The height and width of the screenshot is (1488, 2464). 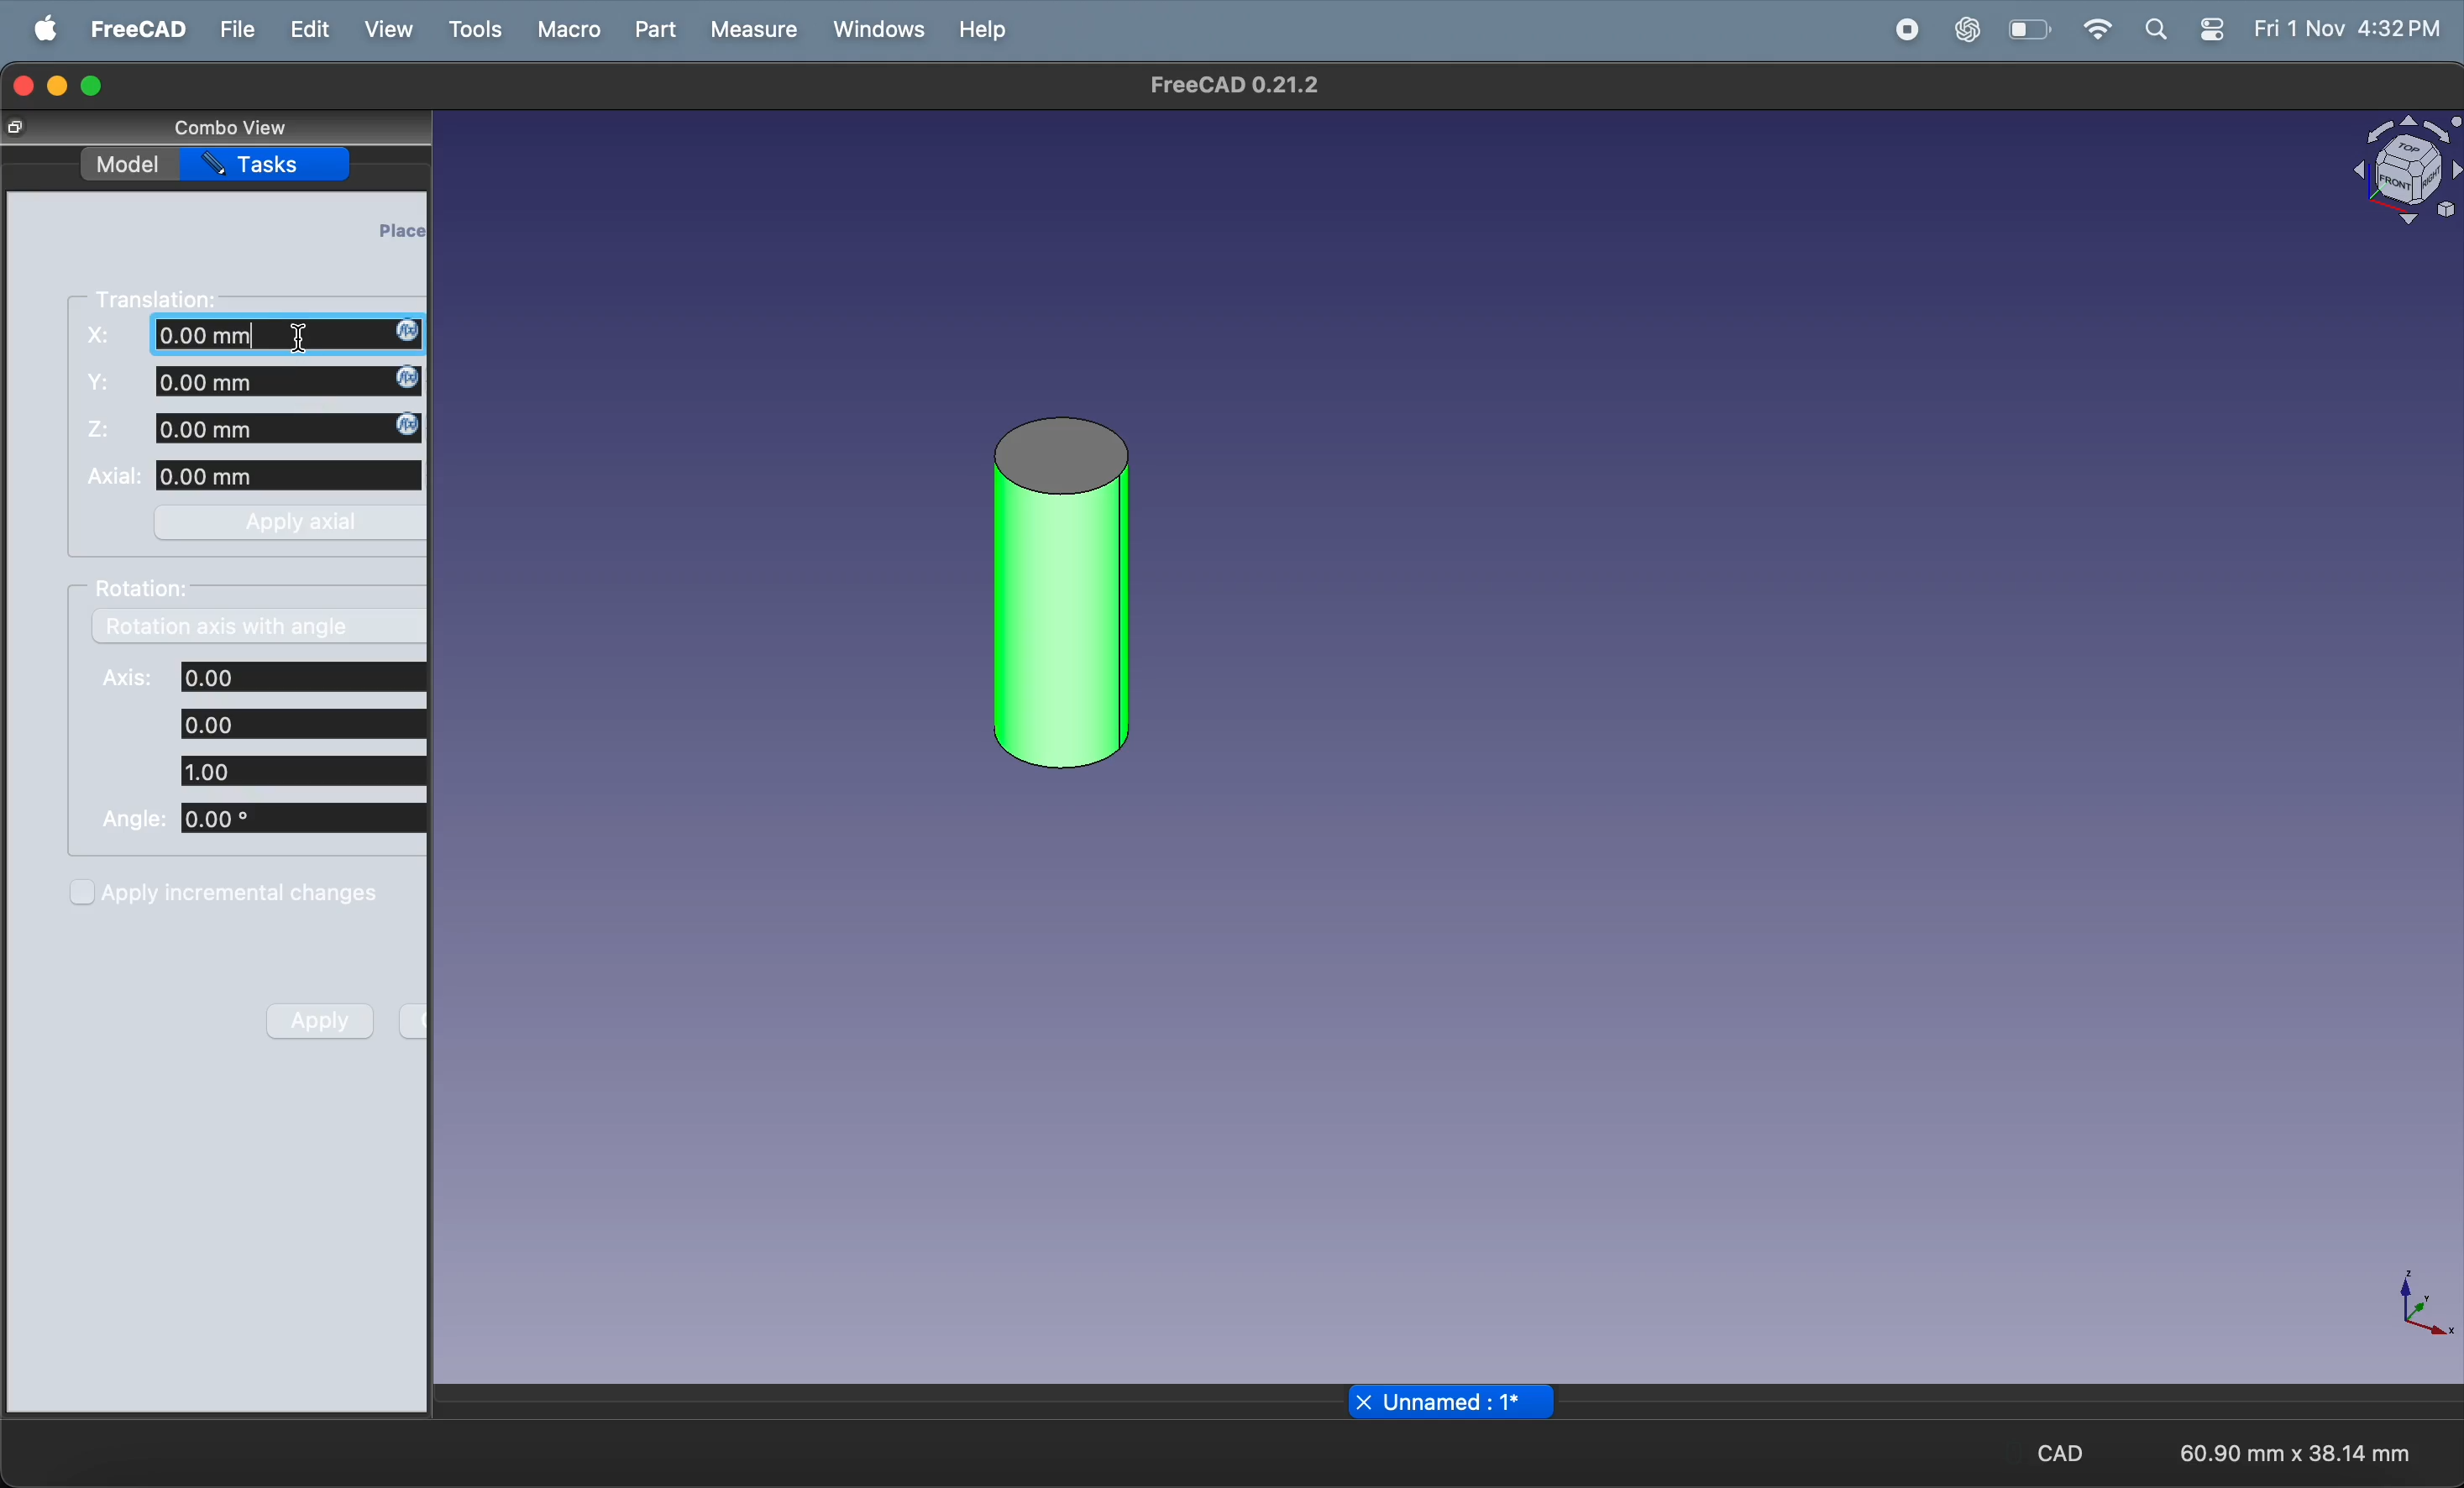 I want to click on rotation axis with angle, so click(x=262, y=626).